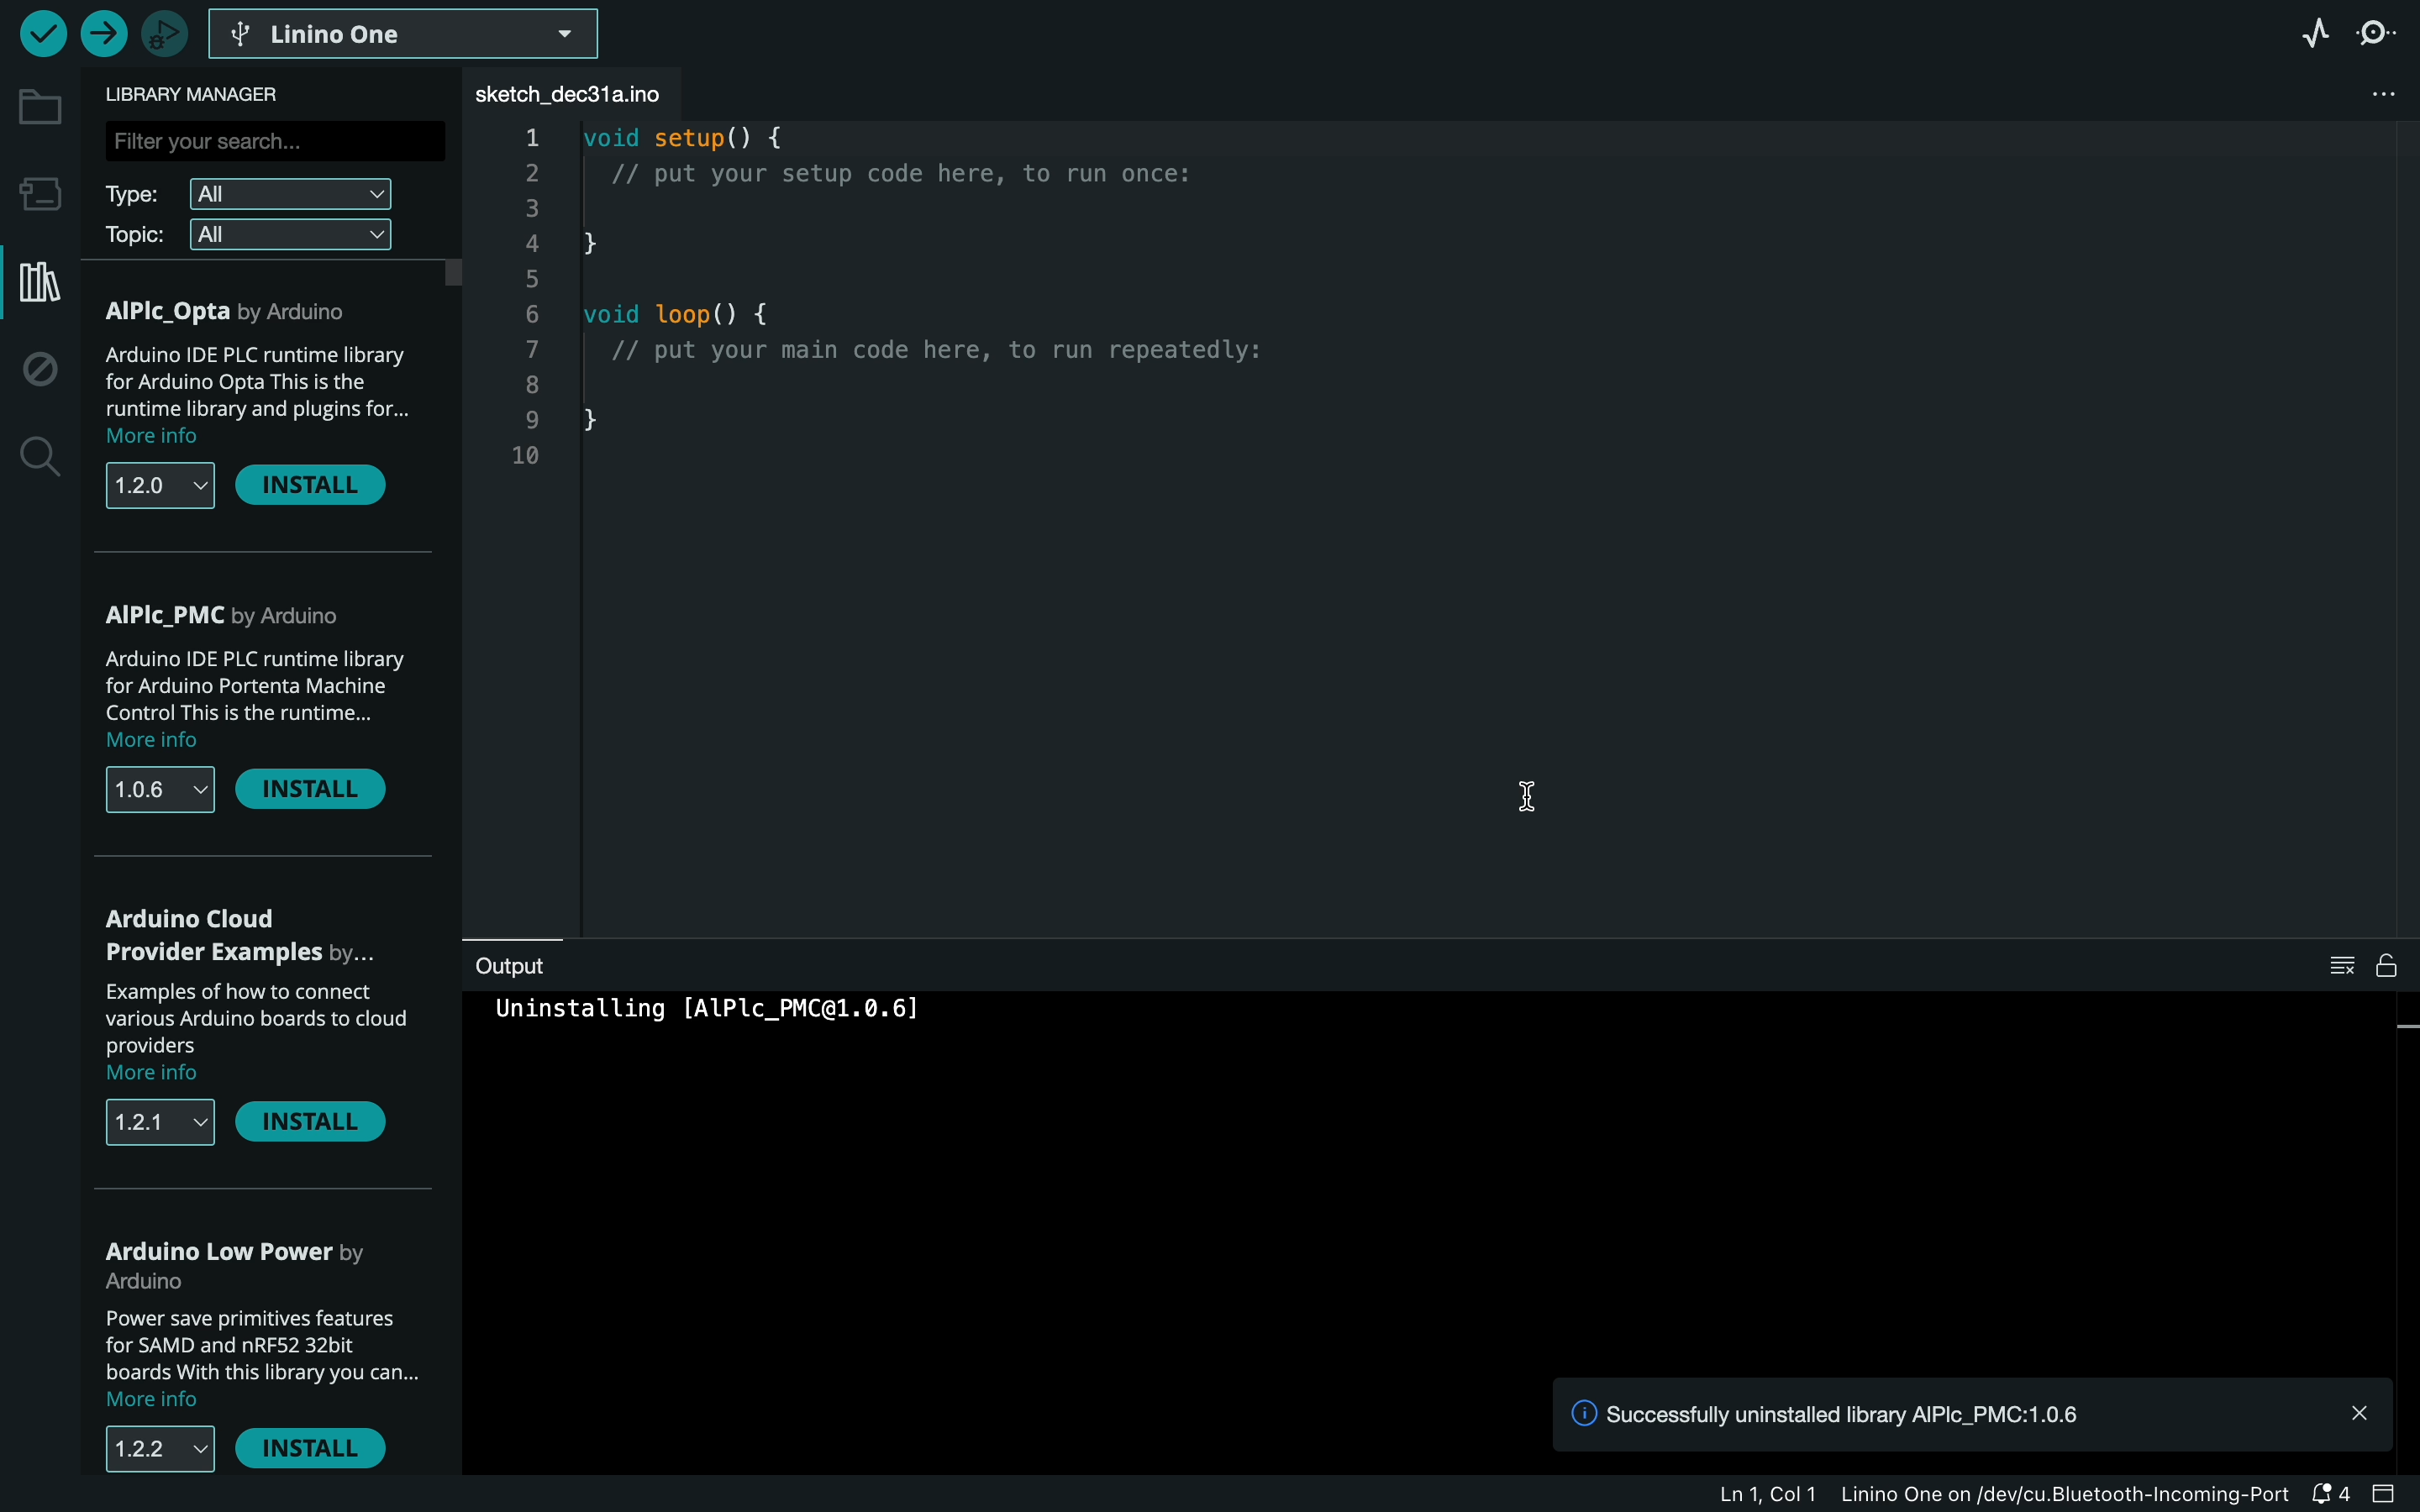  What do you see at coordinates (907, 332) in the screenshot?
I see `code` at bounding box center [907, 332].